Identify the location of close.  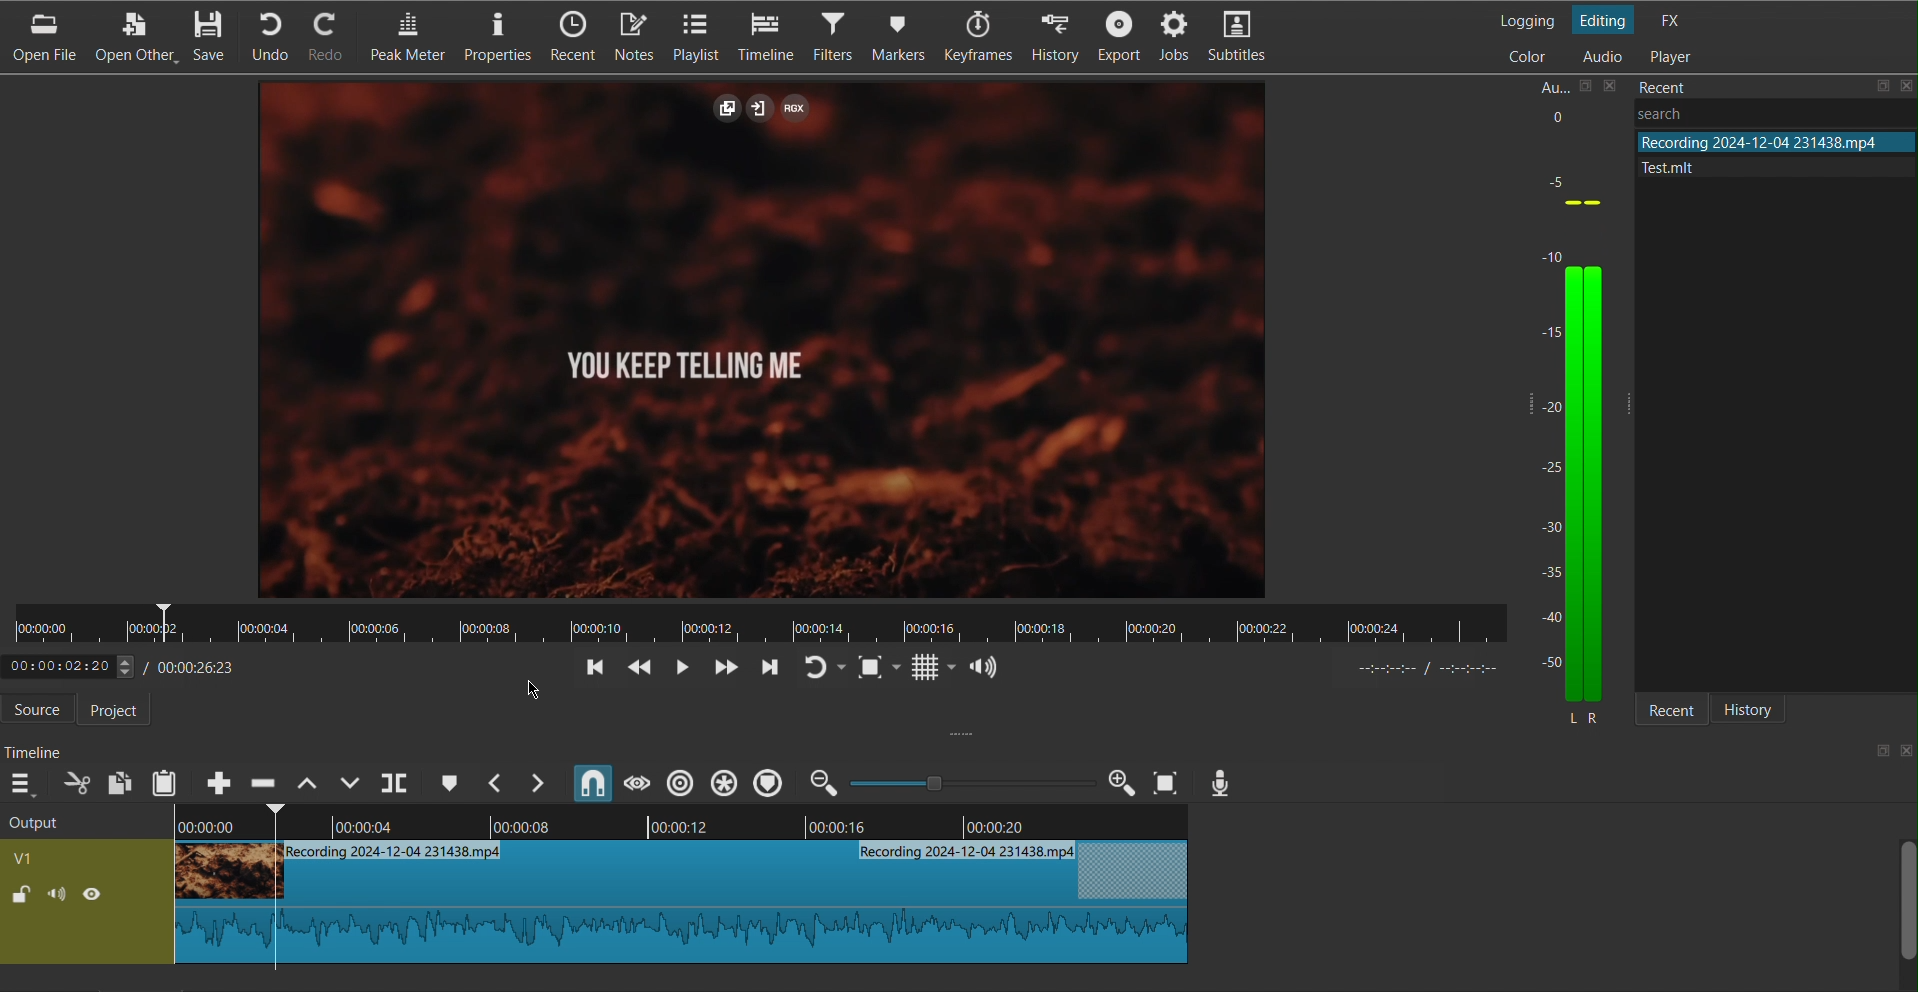
(1612, 85).